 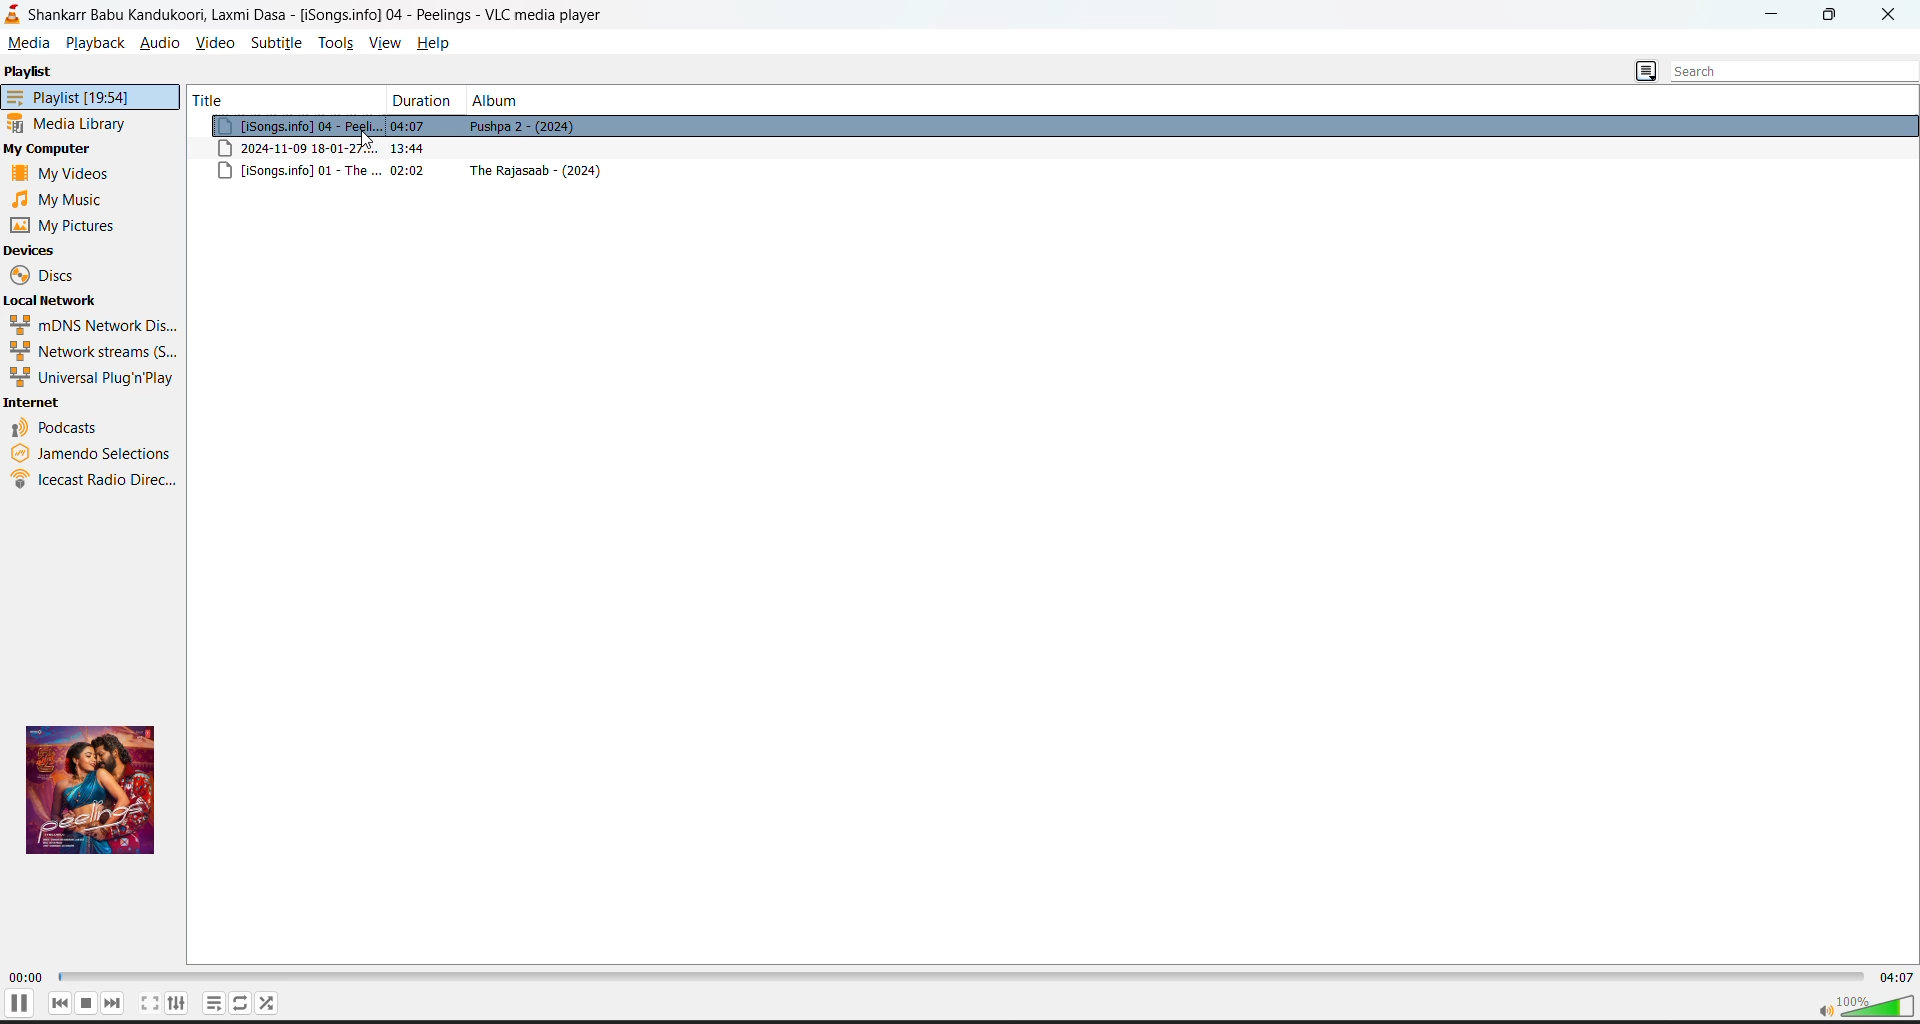 I want to click on help, so click(x=442, y=43).